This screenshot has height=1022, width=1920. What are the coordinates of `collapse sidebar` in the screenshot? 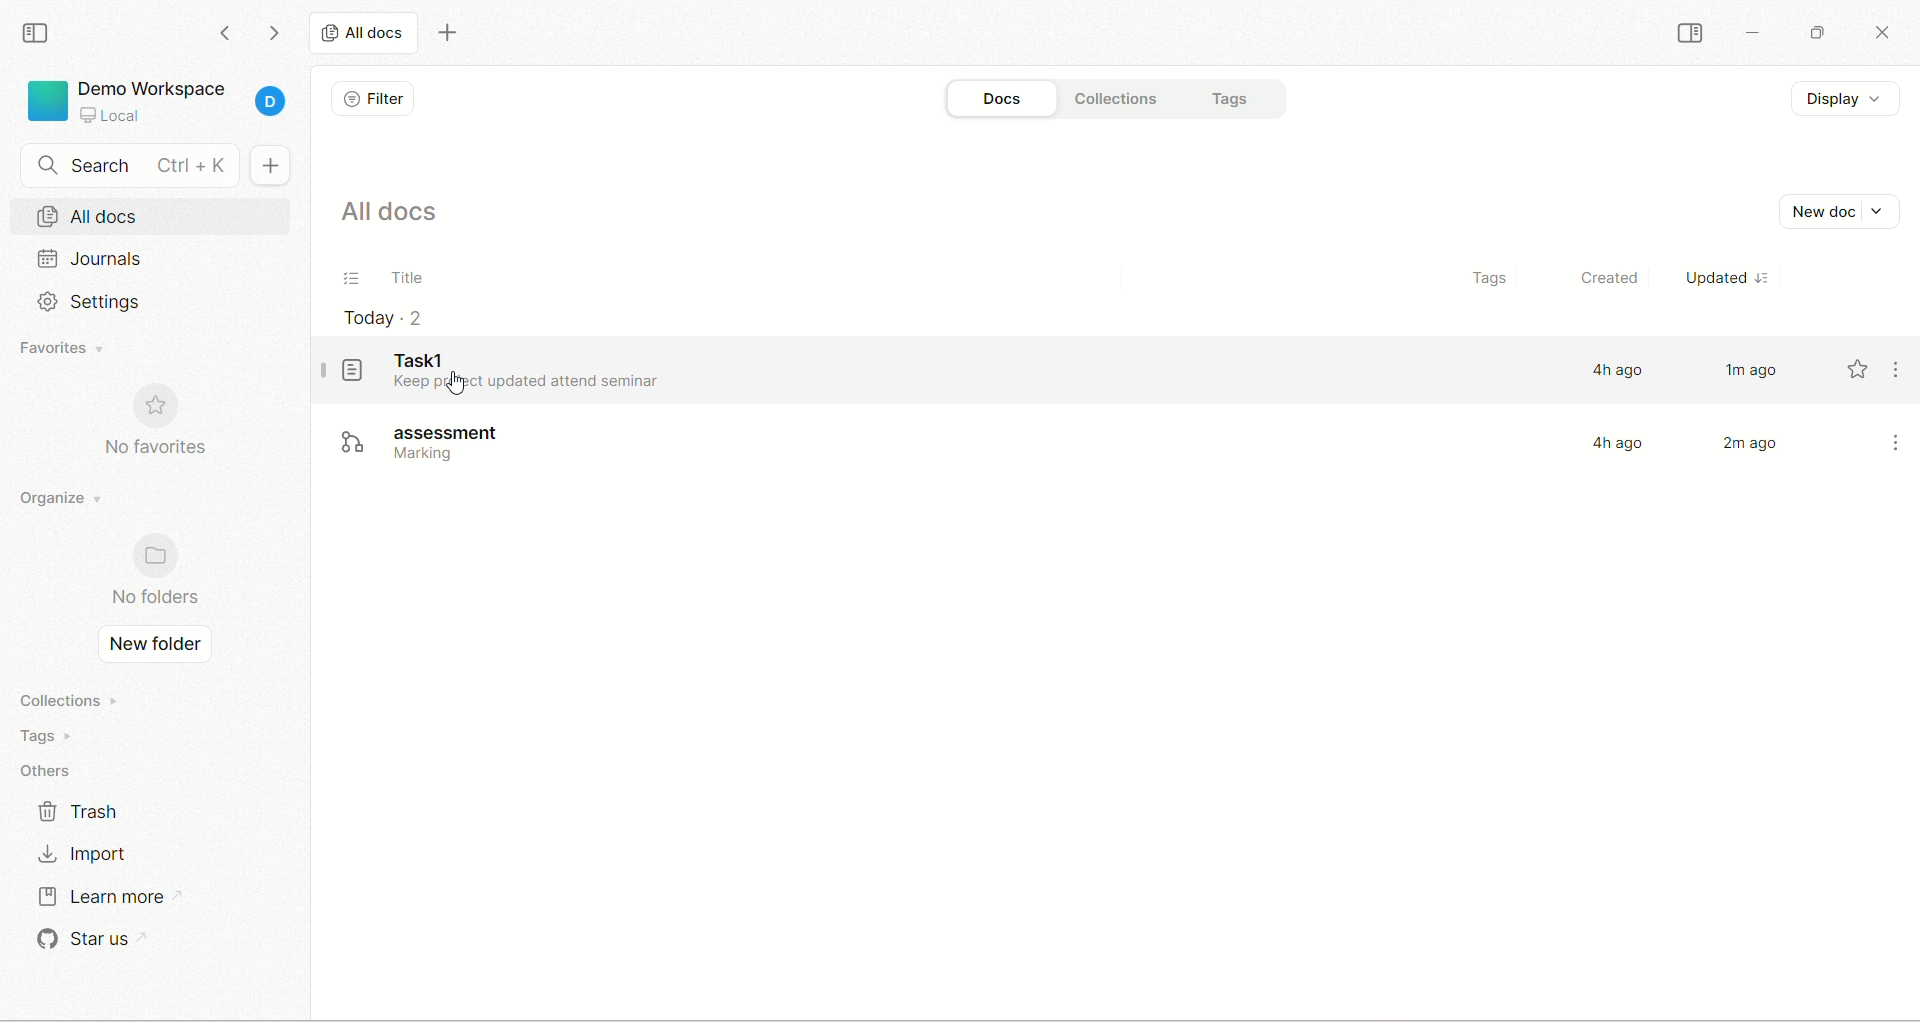 It's located at (39, 33).